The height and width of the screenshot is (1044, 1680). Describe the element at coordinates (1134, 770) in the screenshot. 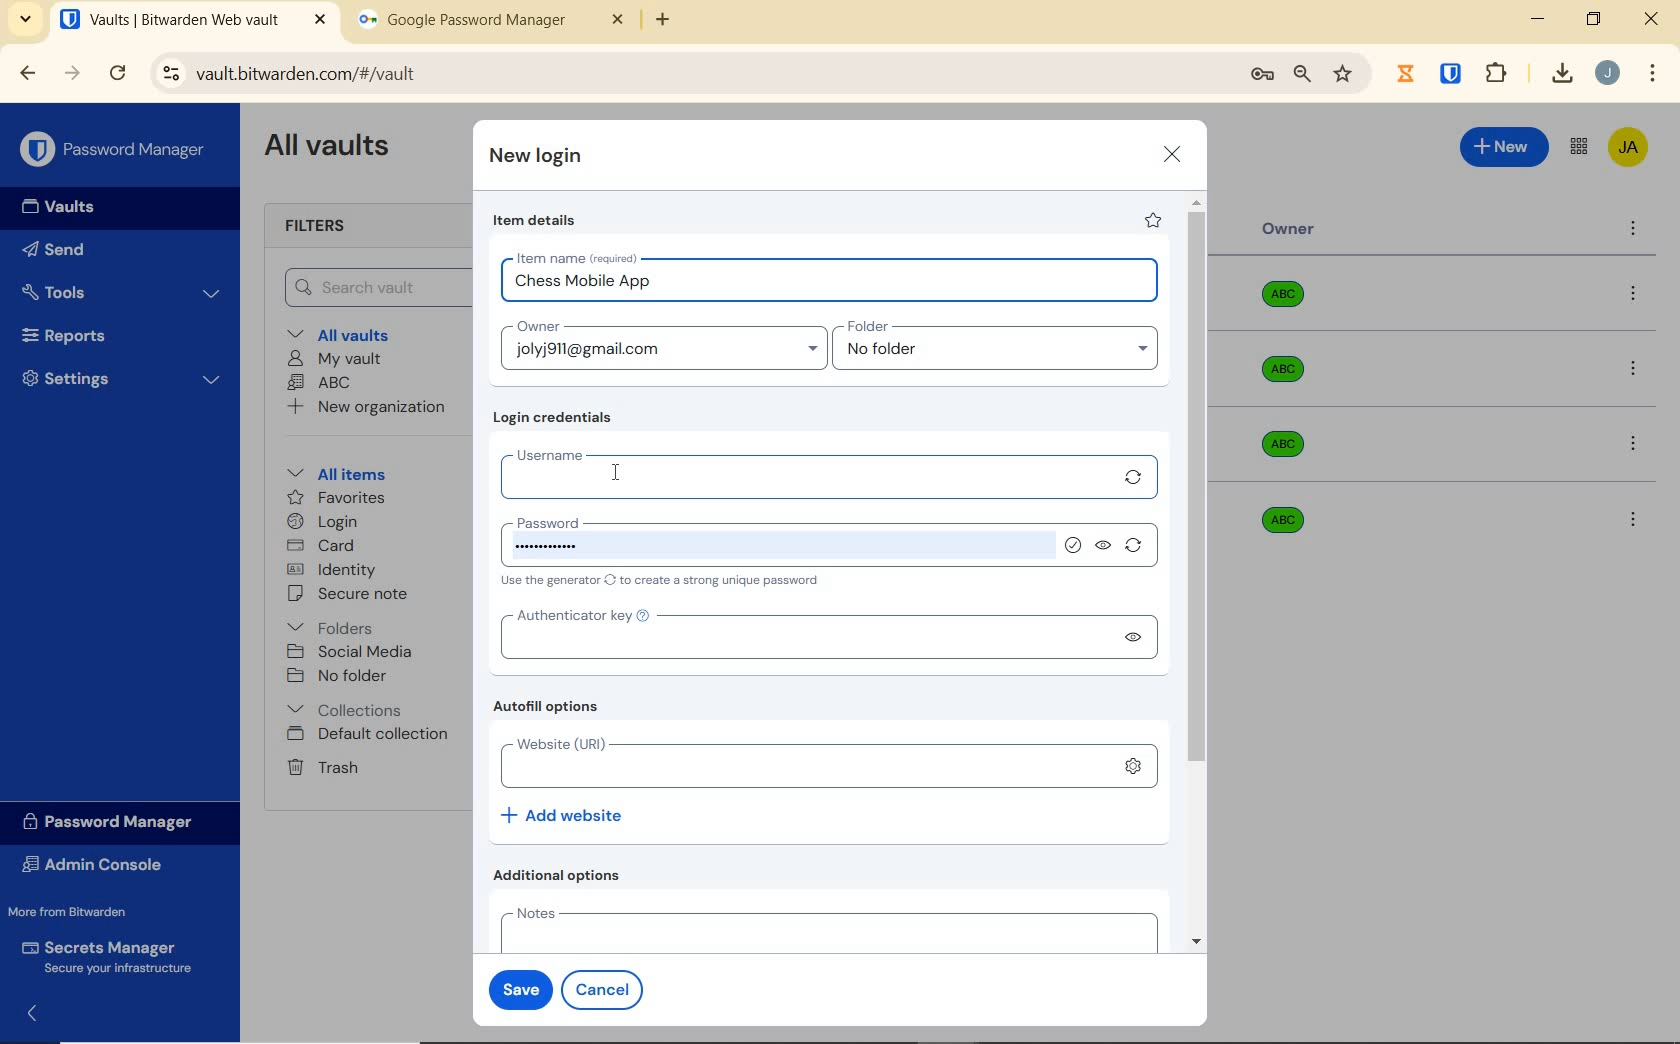

I see `link` at that location.